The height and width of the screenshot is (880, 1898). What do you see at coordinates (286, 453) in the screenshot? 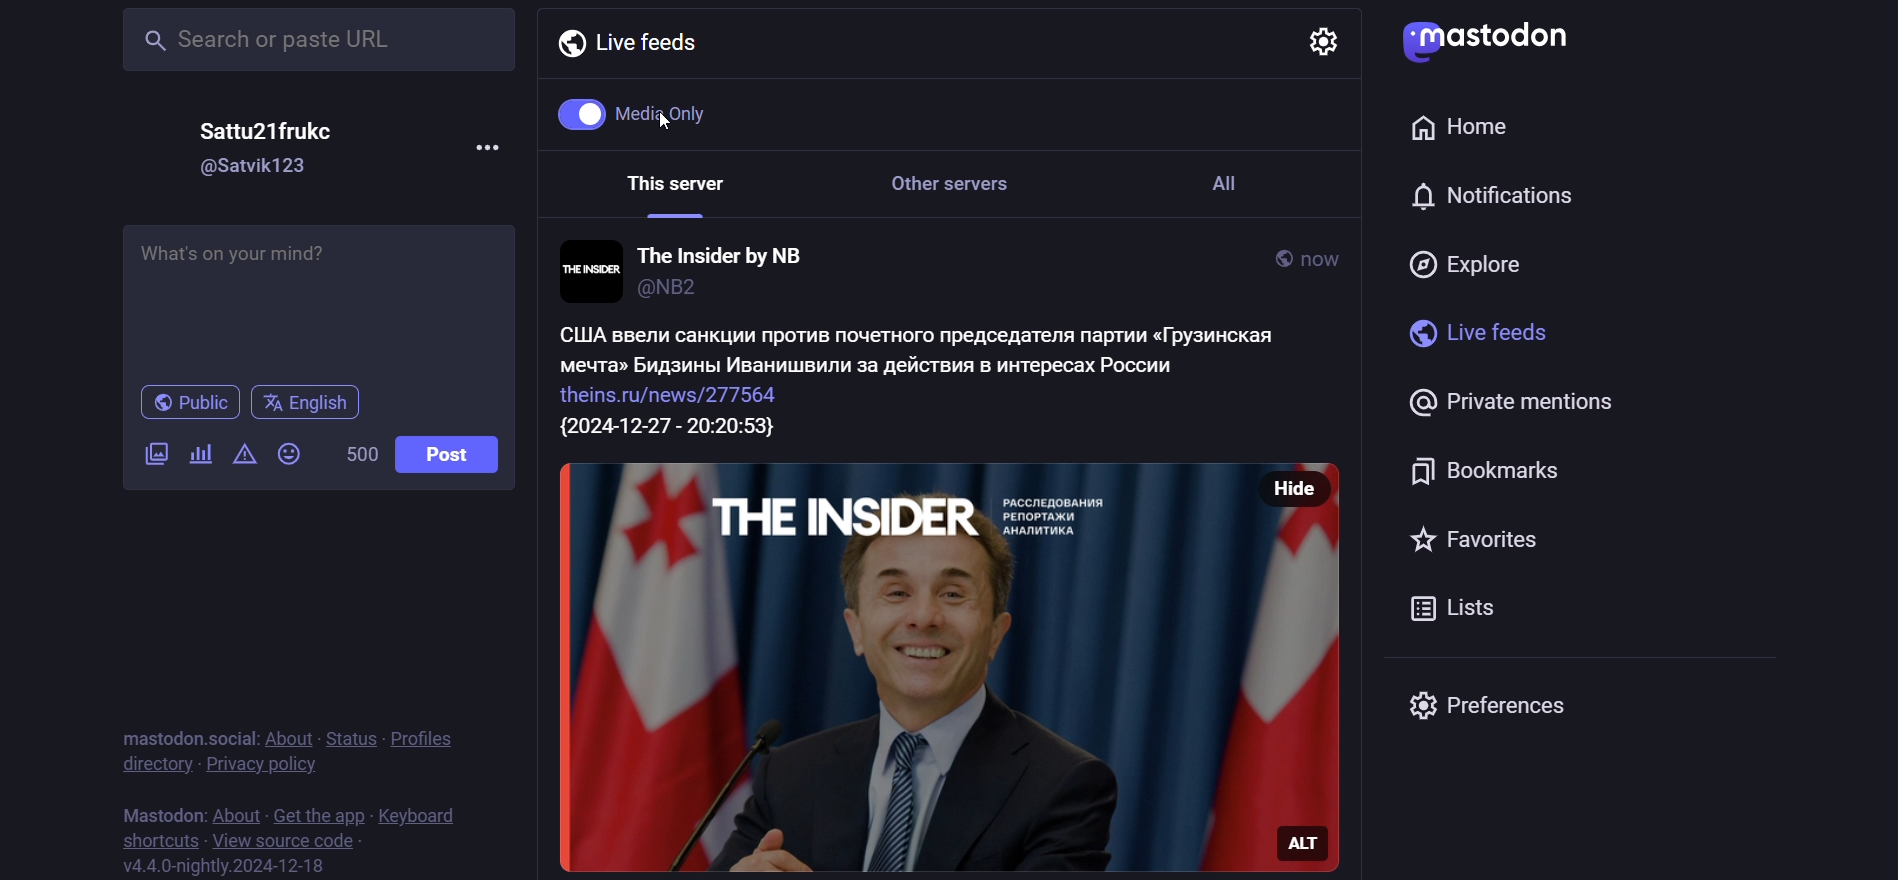
I see `emoji` at bounding box center [286, 453].